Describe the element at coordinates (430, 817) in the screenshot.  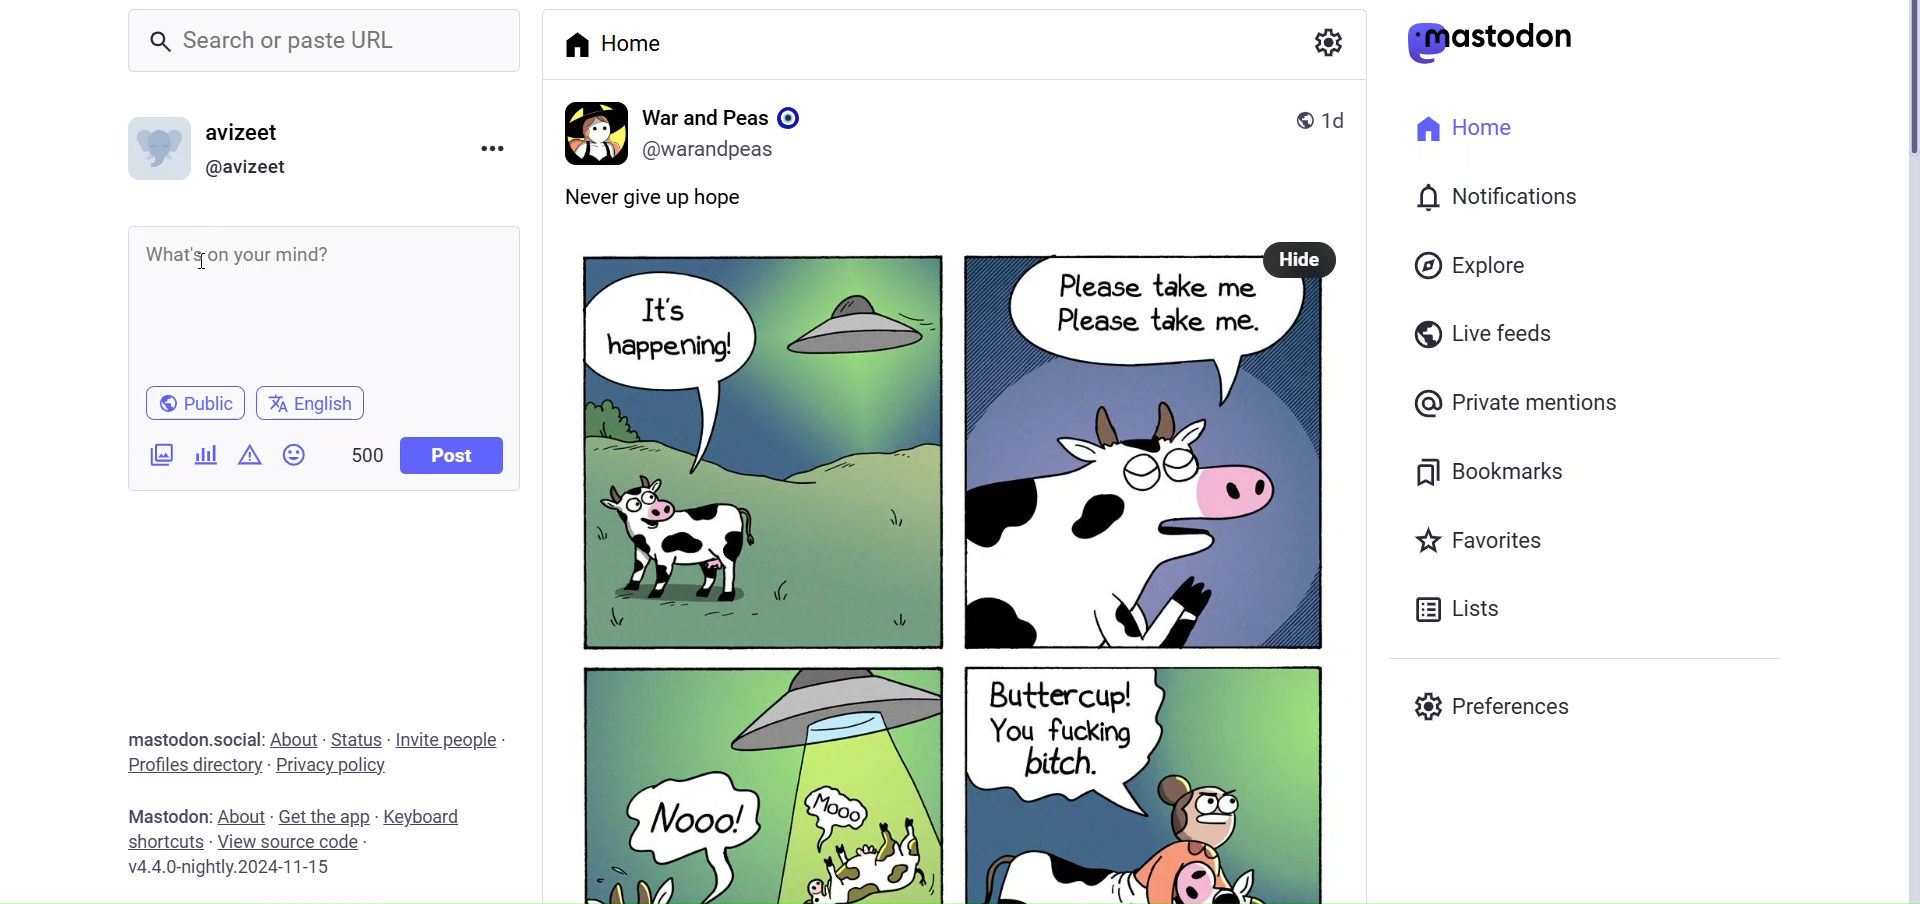
I see `keyboard` at that location.